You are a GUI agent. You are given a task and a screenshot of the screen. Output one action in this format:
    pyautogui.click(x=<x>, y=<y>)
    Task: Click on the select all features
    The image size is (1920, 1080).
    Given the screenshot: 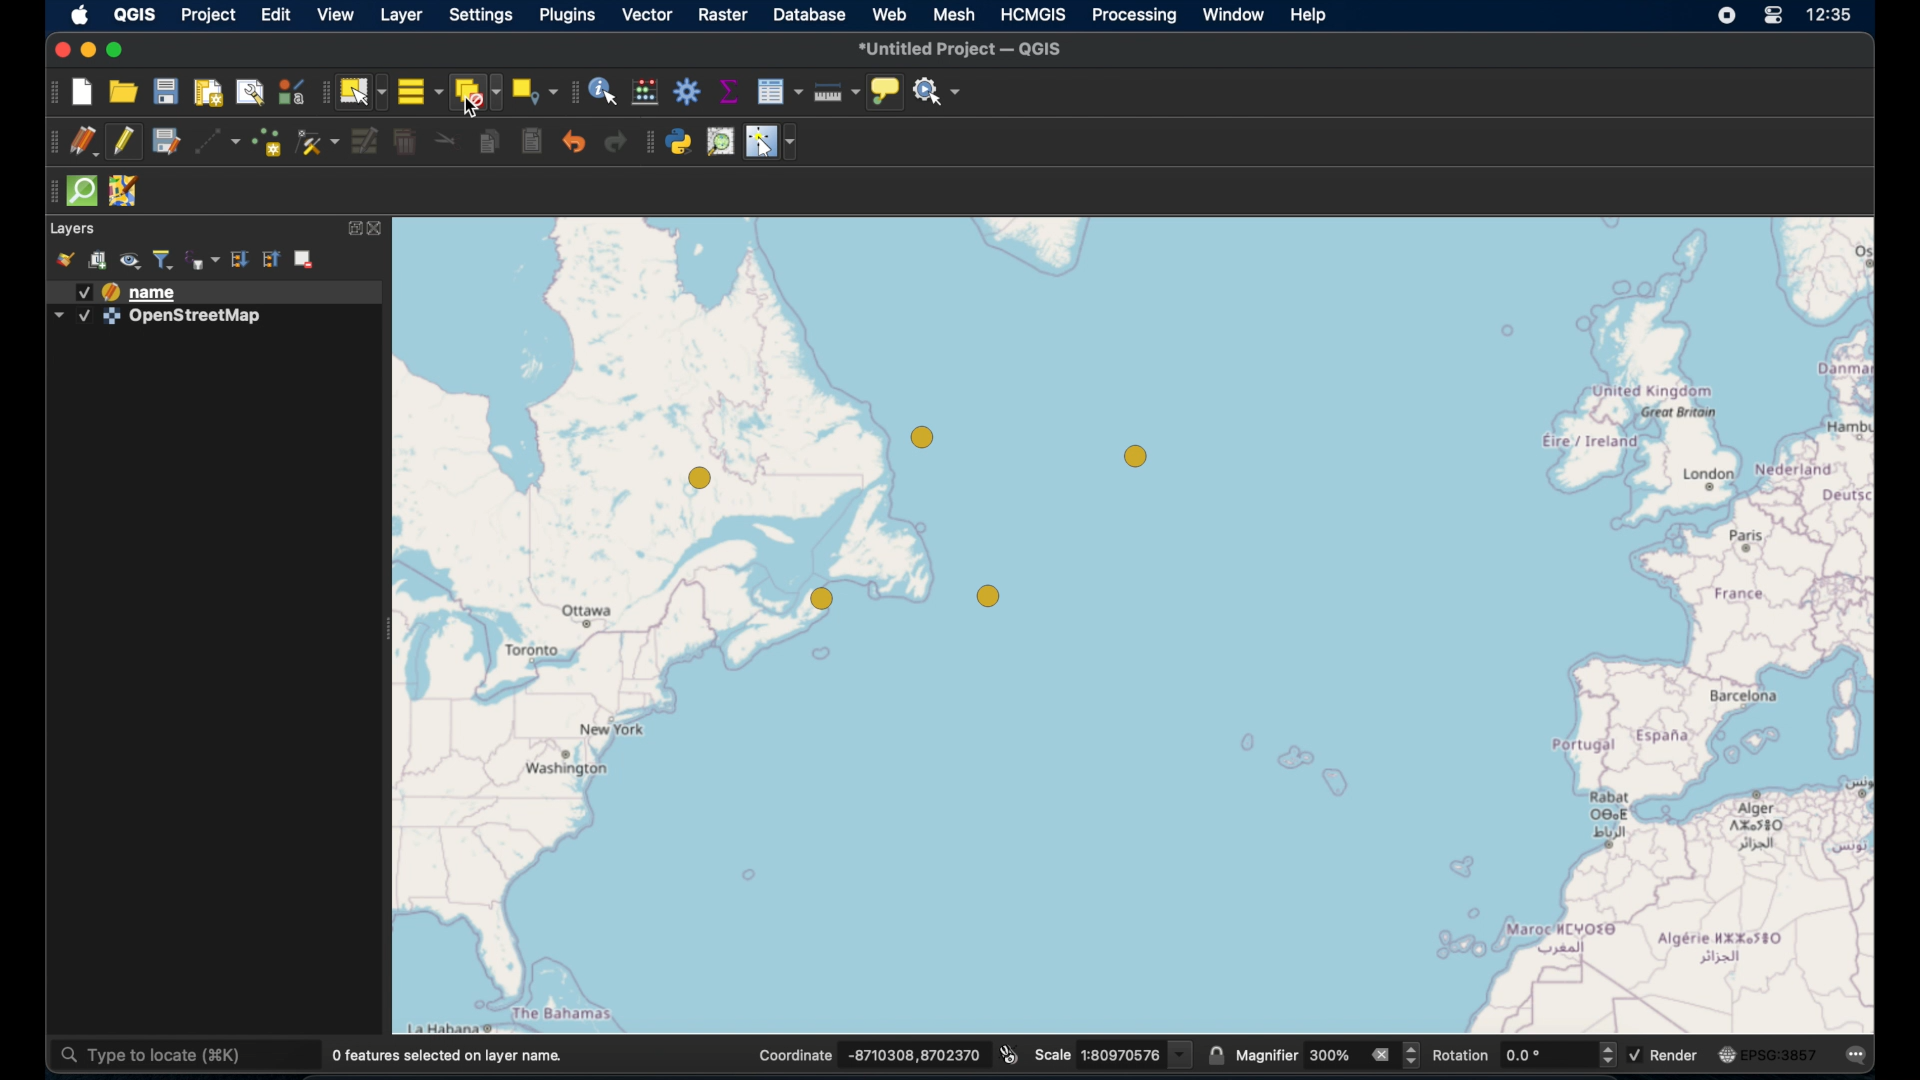 What is the action you would take?
    pyautogui.click(x=419, y=93)
    